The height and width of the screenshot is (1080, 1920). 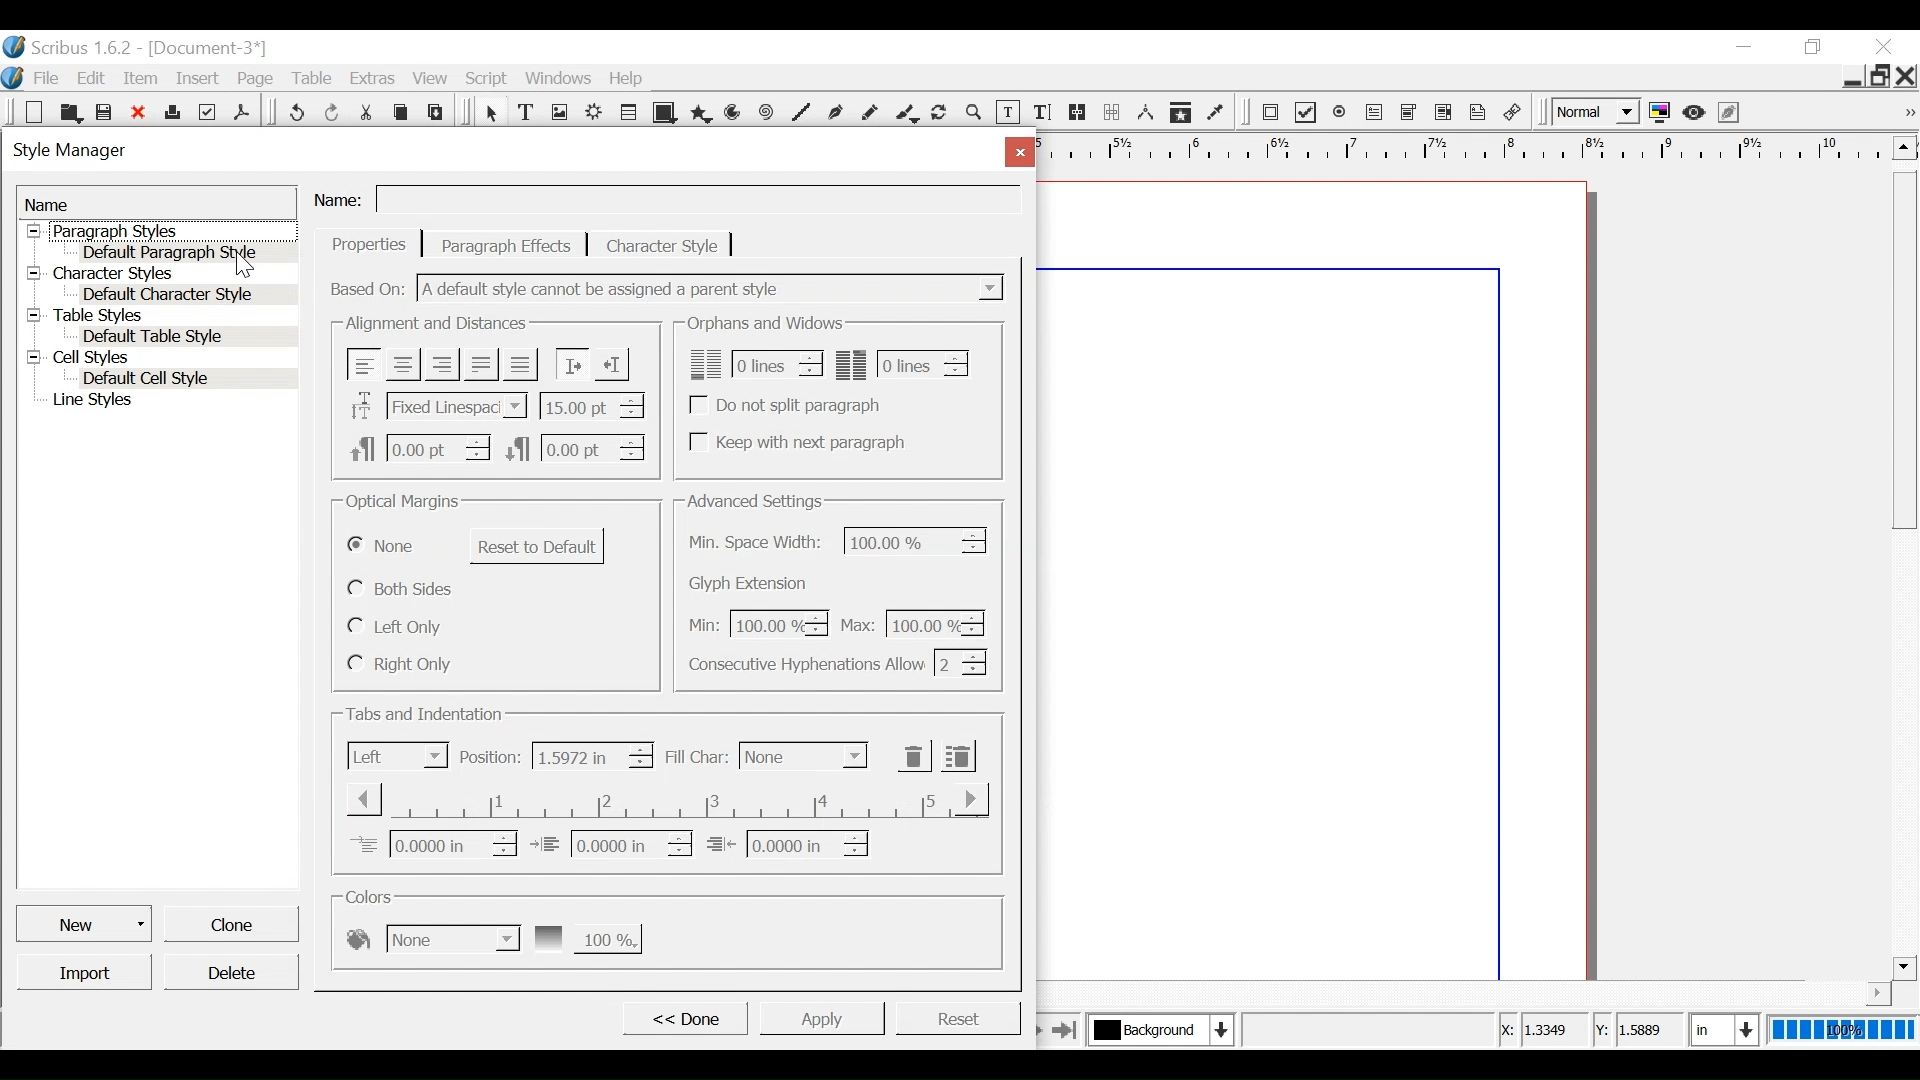 What do you see at coordinates (398, 755) in the screenshot?
I see `Type or orientation of the tab` at bounding box center [398, 755].